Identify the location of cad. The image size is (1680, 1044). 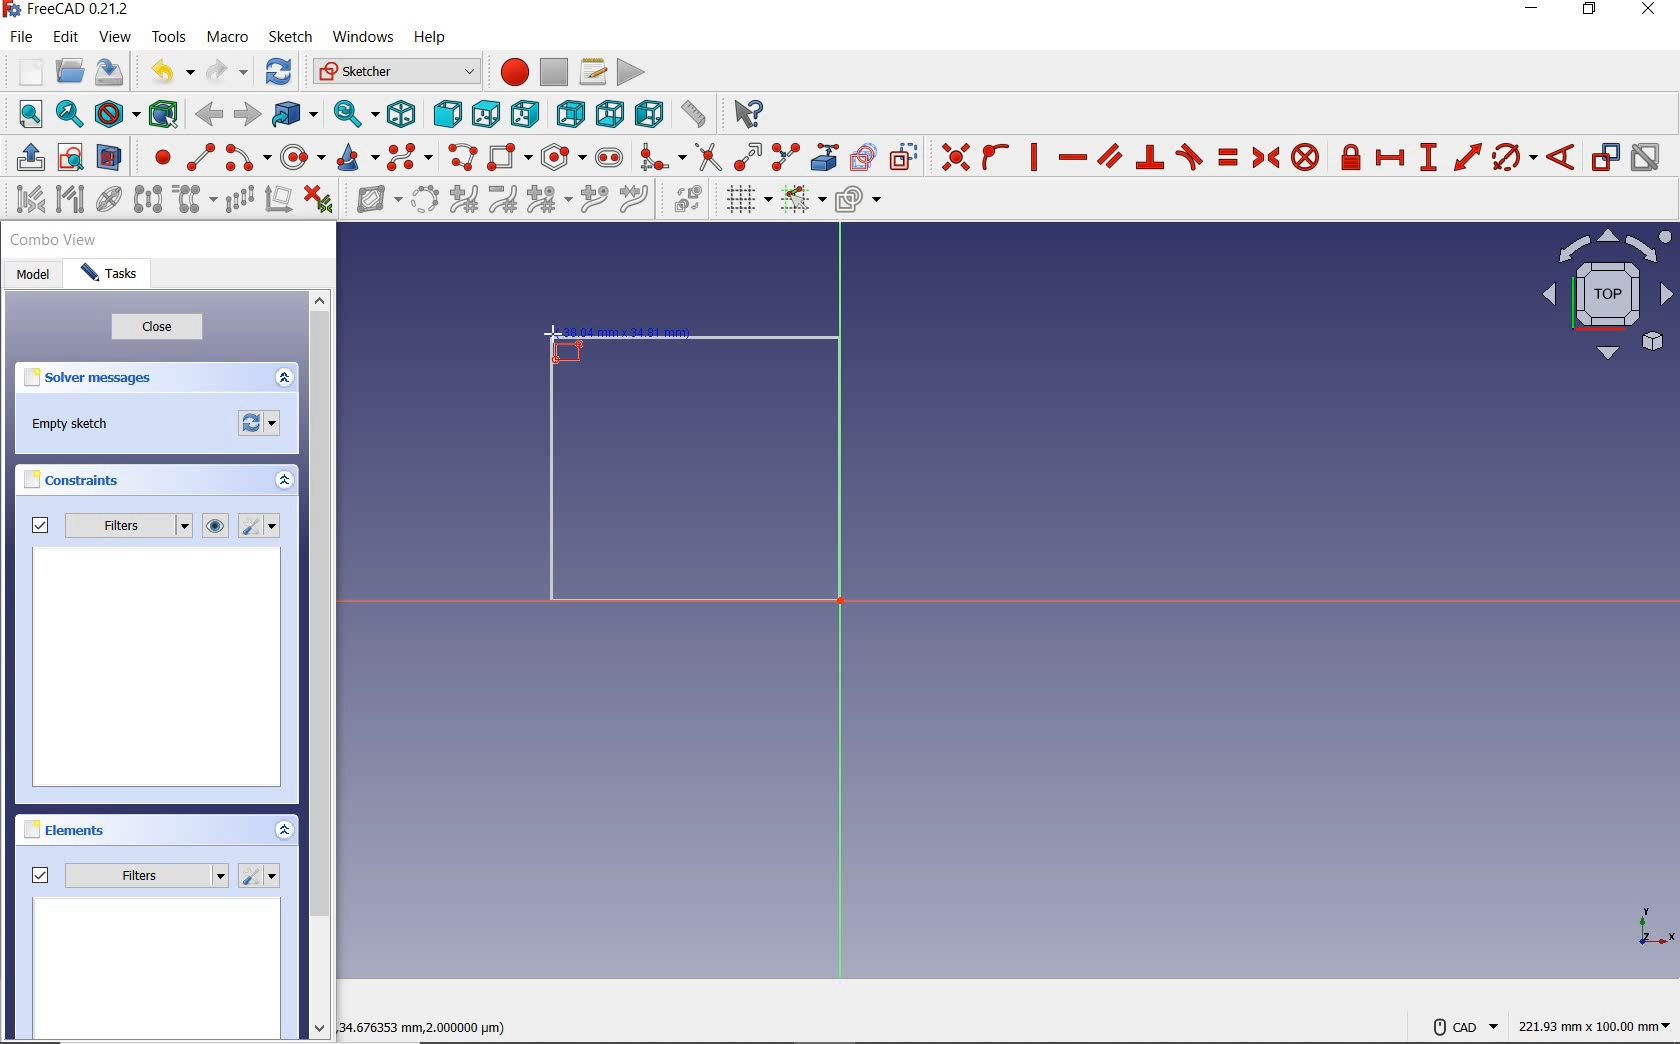
(1465, 1020).